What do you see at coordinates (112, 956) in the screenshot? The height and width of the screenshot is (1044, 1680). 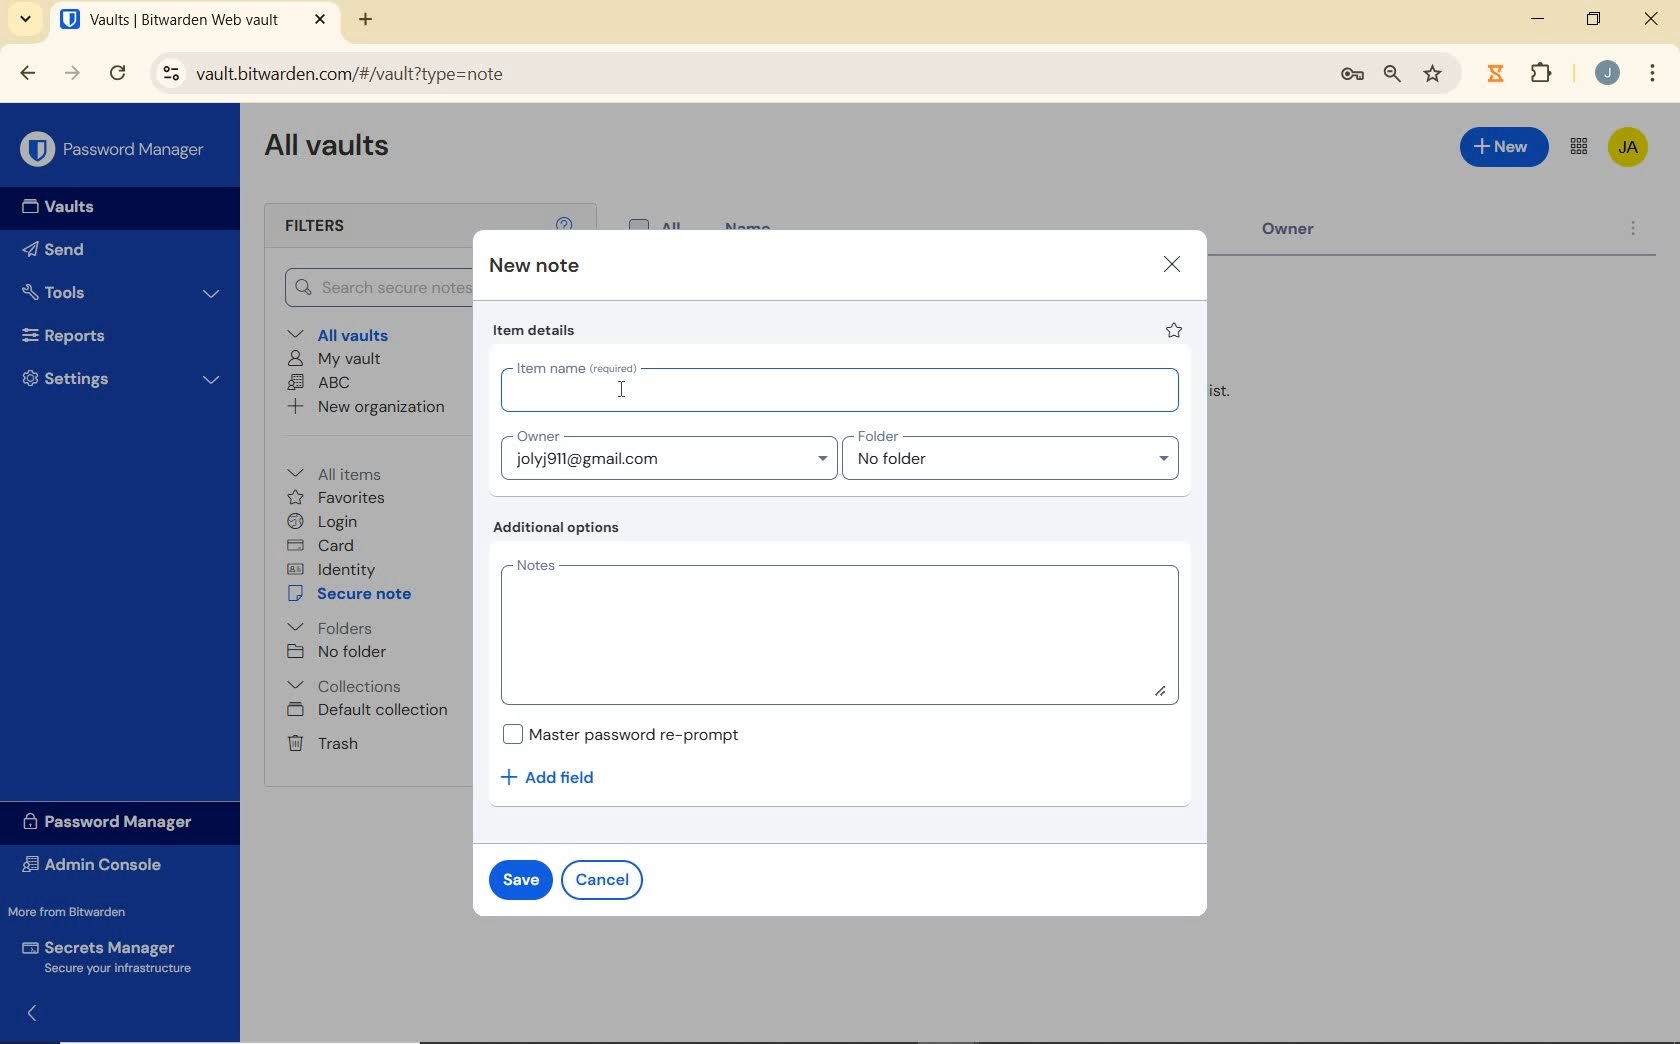 I see `Secrets Manager` at bounding box center [112, 956].